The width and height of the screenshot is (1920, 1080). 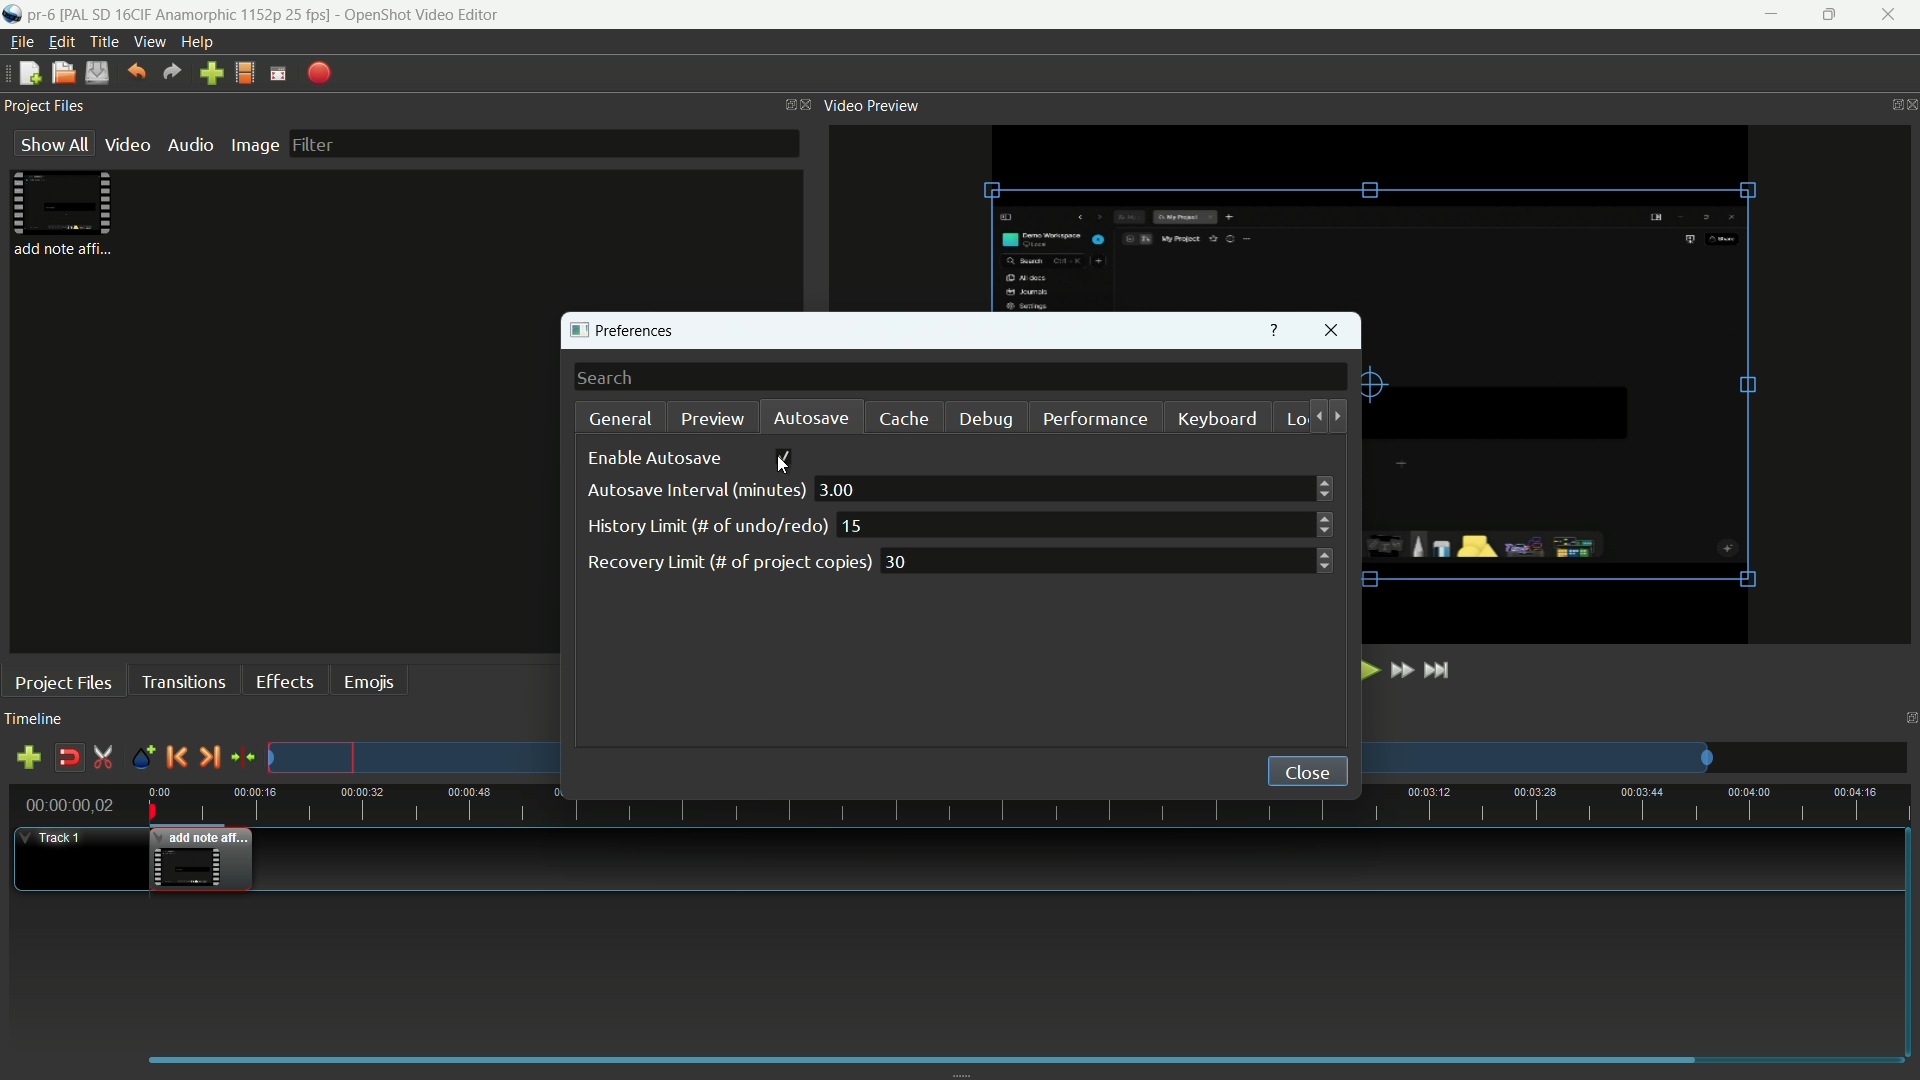 What do you see at coordinates (210, 73) in the screenshot?
I see `import file` at bounding box center [210, 73].